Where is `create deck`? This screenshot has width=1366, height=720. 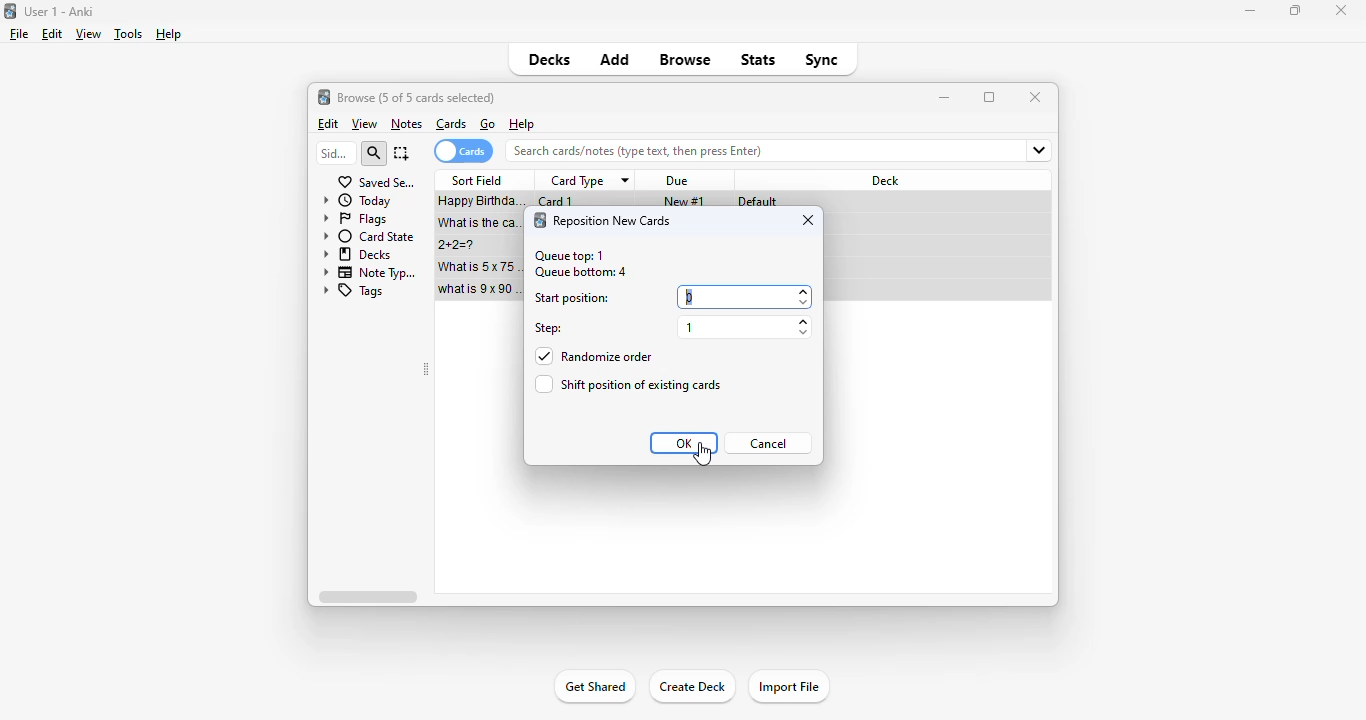 create deck is located at coordinates (691, 686).